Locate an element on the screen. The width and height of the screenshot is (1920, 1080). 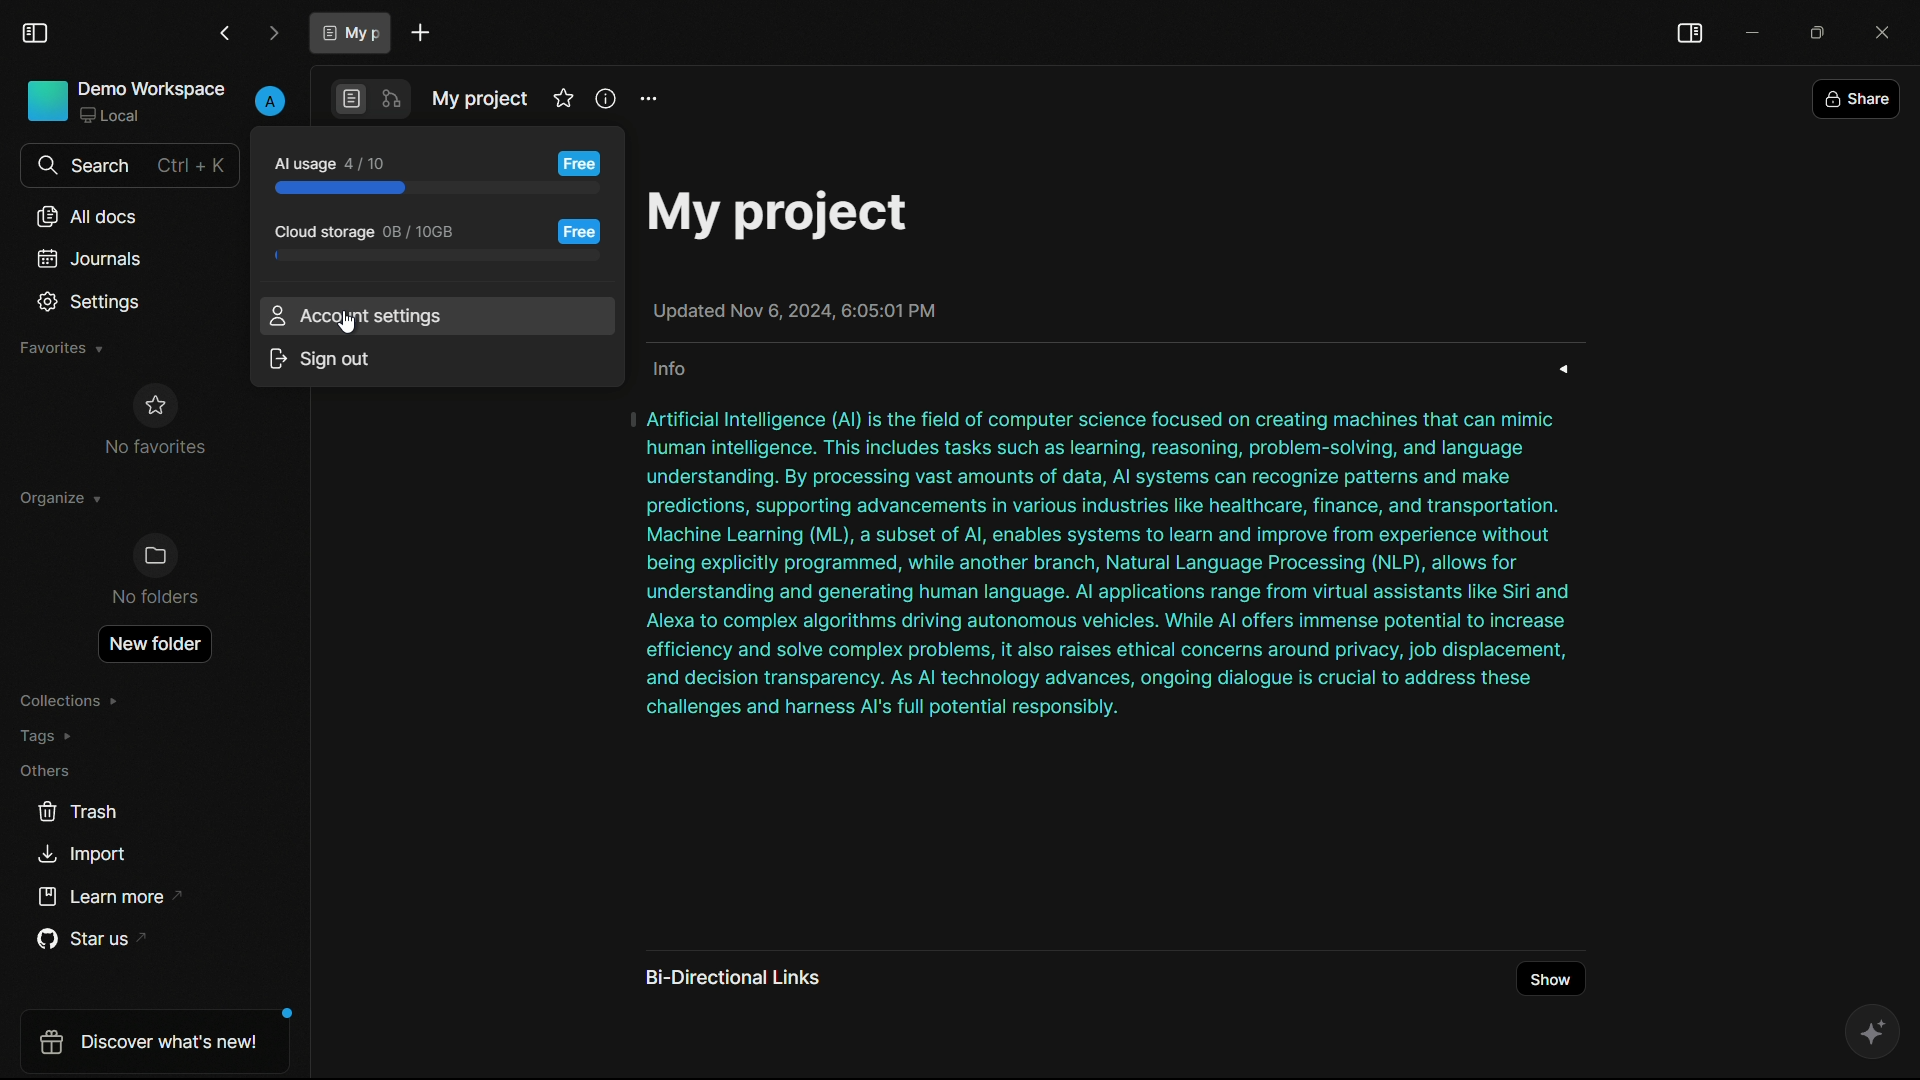
import is located at coordinates (81, 854).